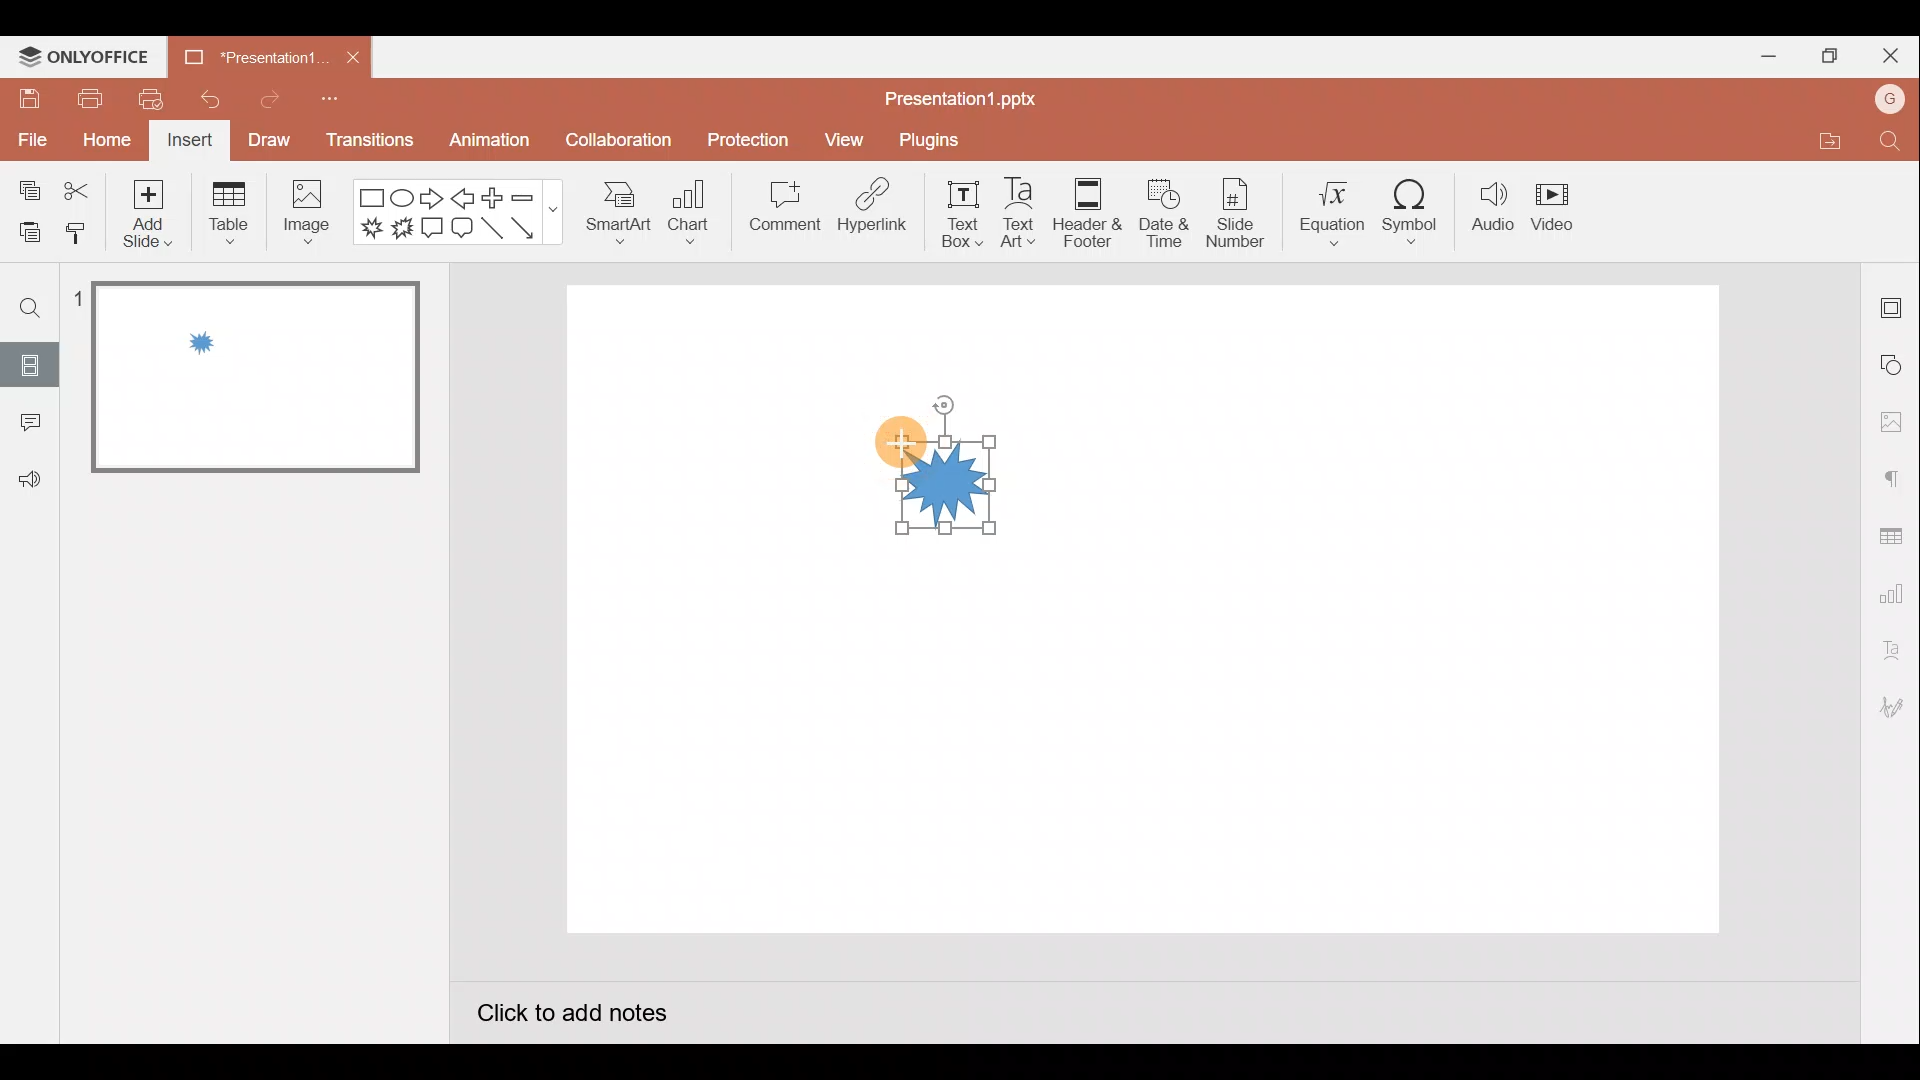 Image resolution: width=1920 pixels, height=1080 pixels. Describe the element at coordinates (1894, 474) in the screenshot. I see `Paragraph settings` at that location.